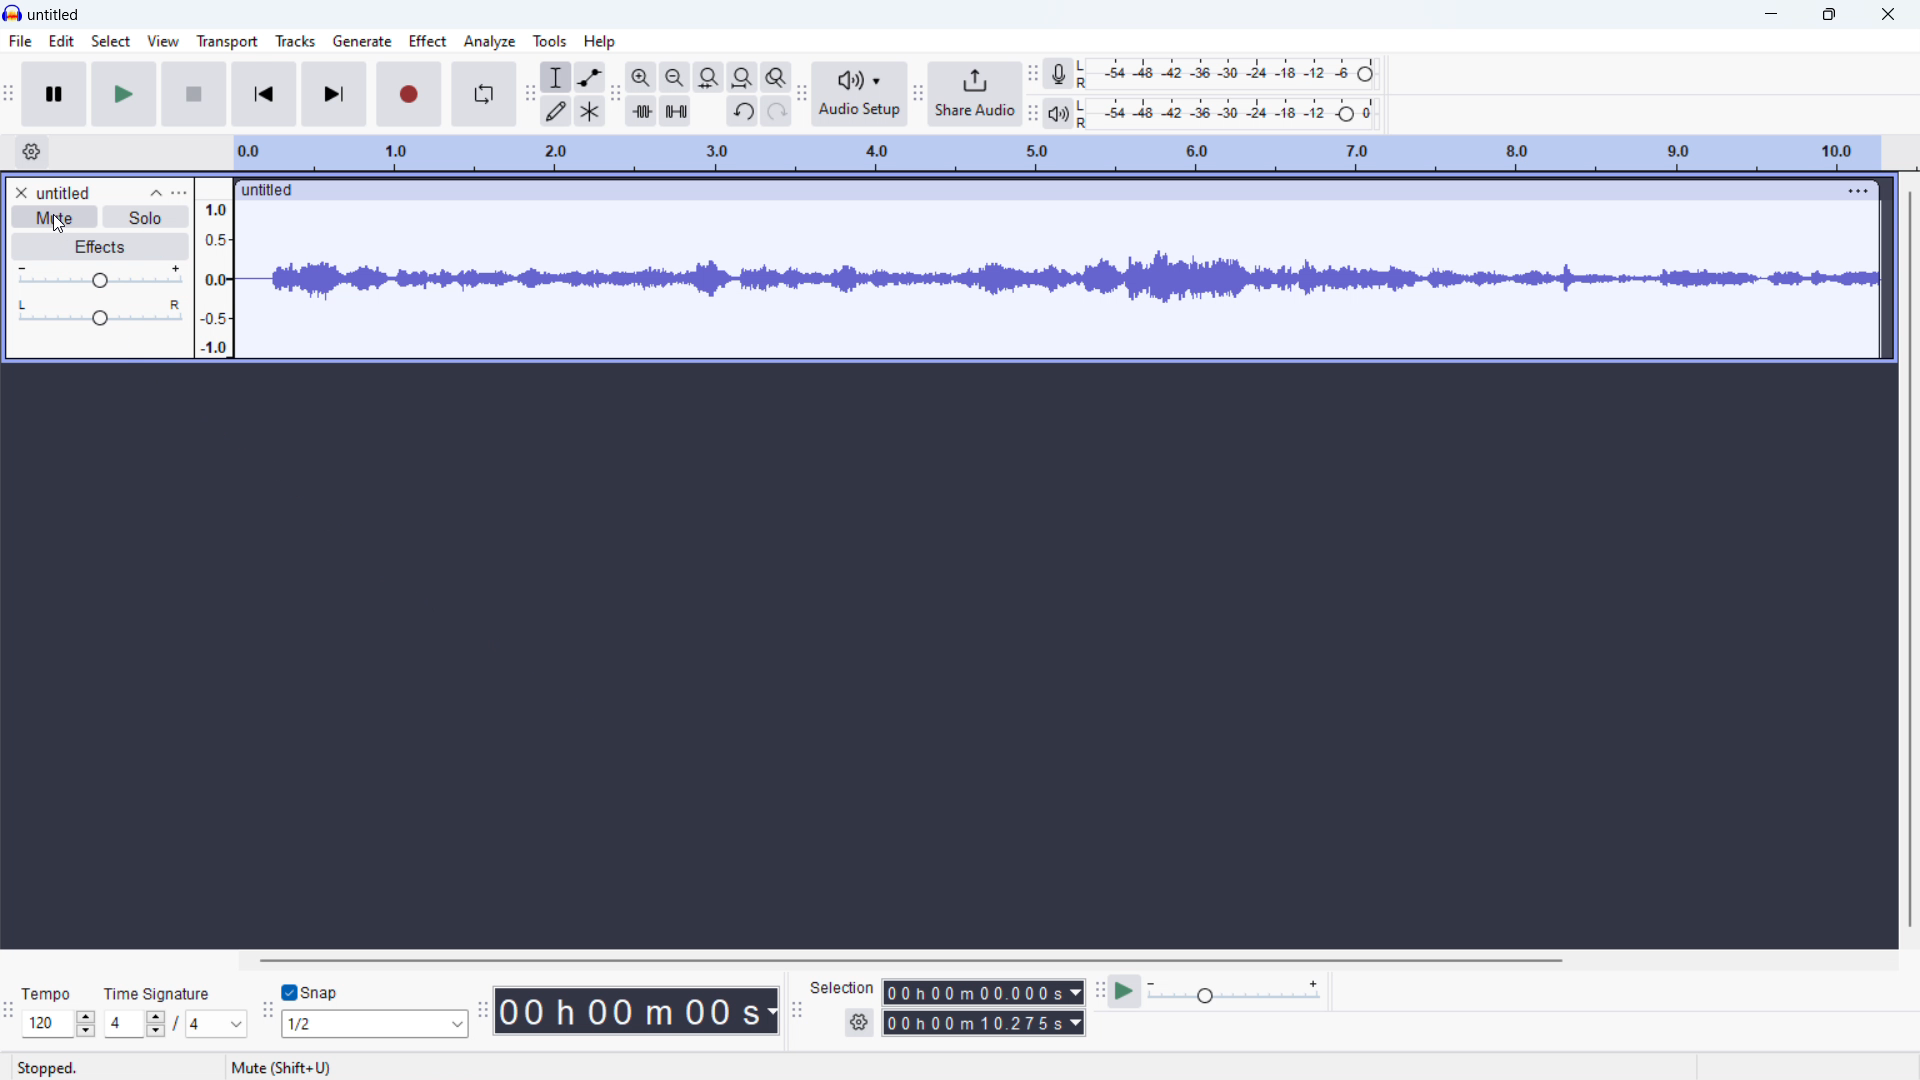 This screenshot has height=1080, width=1920. What do you see at coordinates (490, 41) in the screenshot?
I see `analyze` at bounding box center [490, 41].